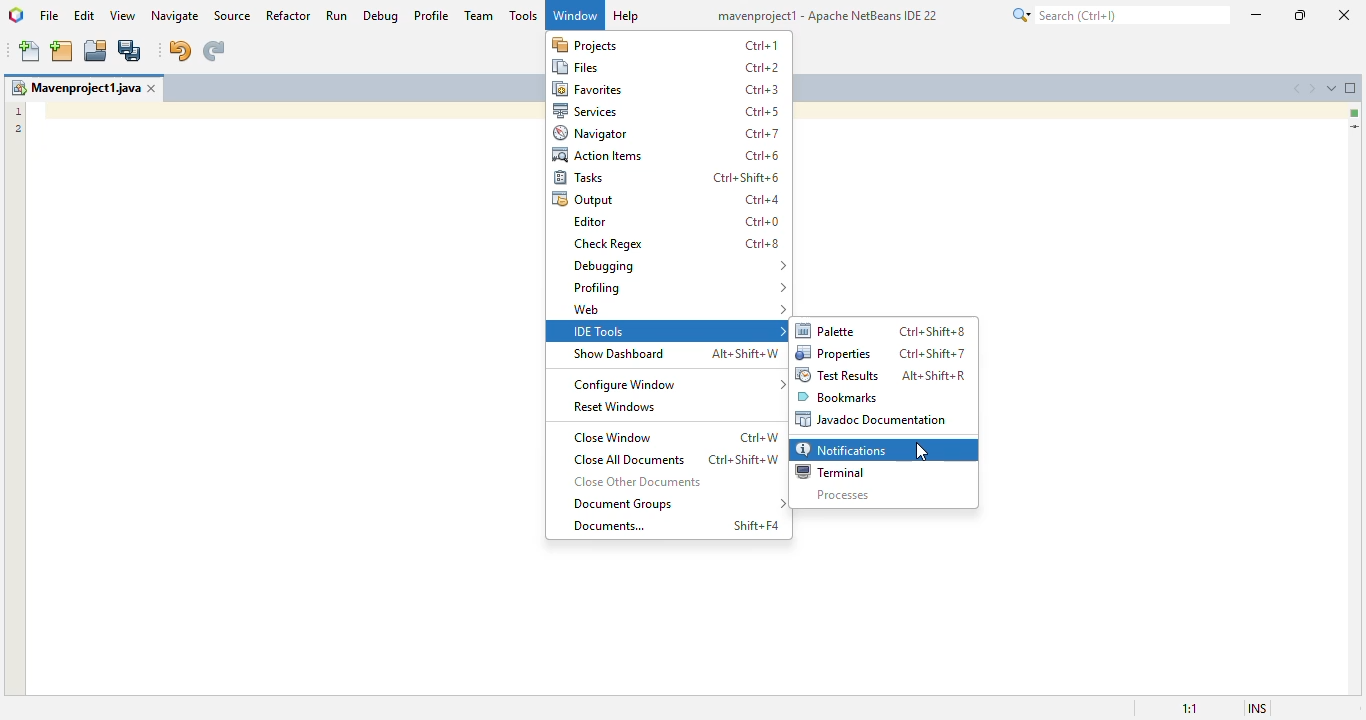  What do you see at coordinates (579, 177) in the screenshot?
I see `tasks` at bounding box center [579, 177].